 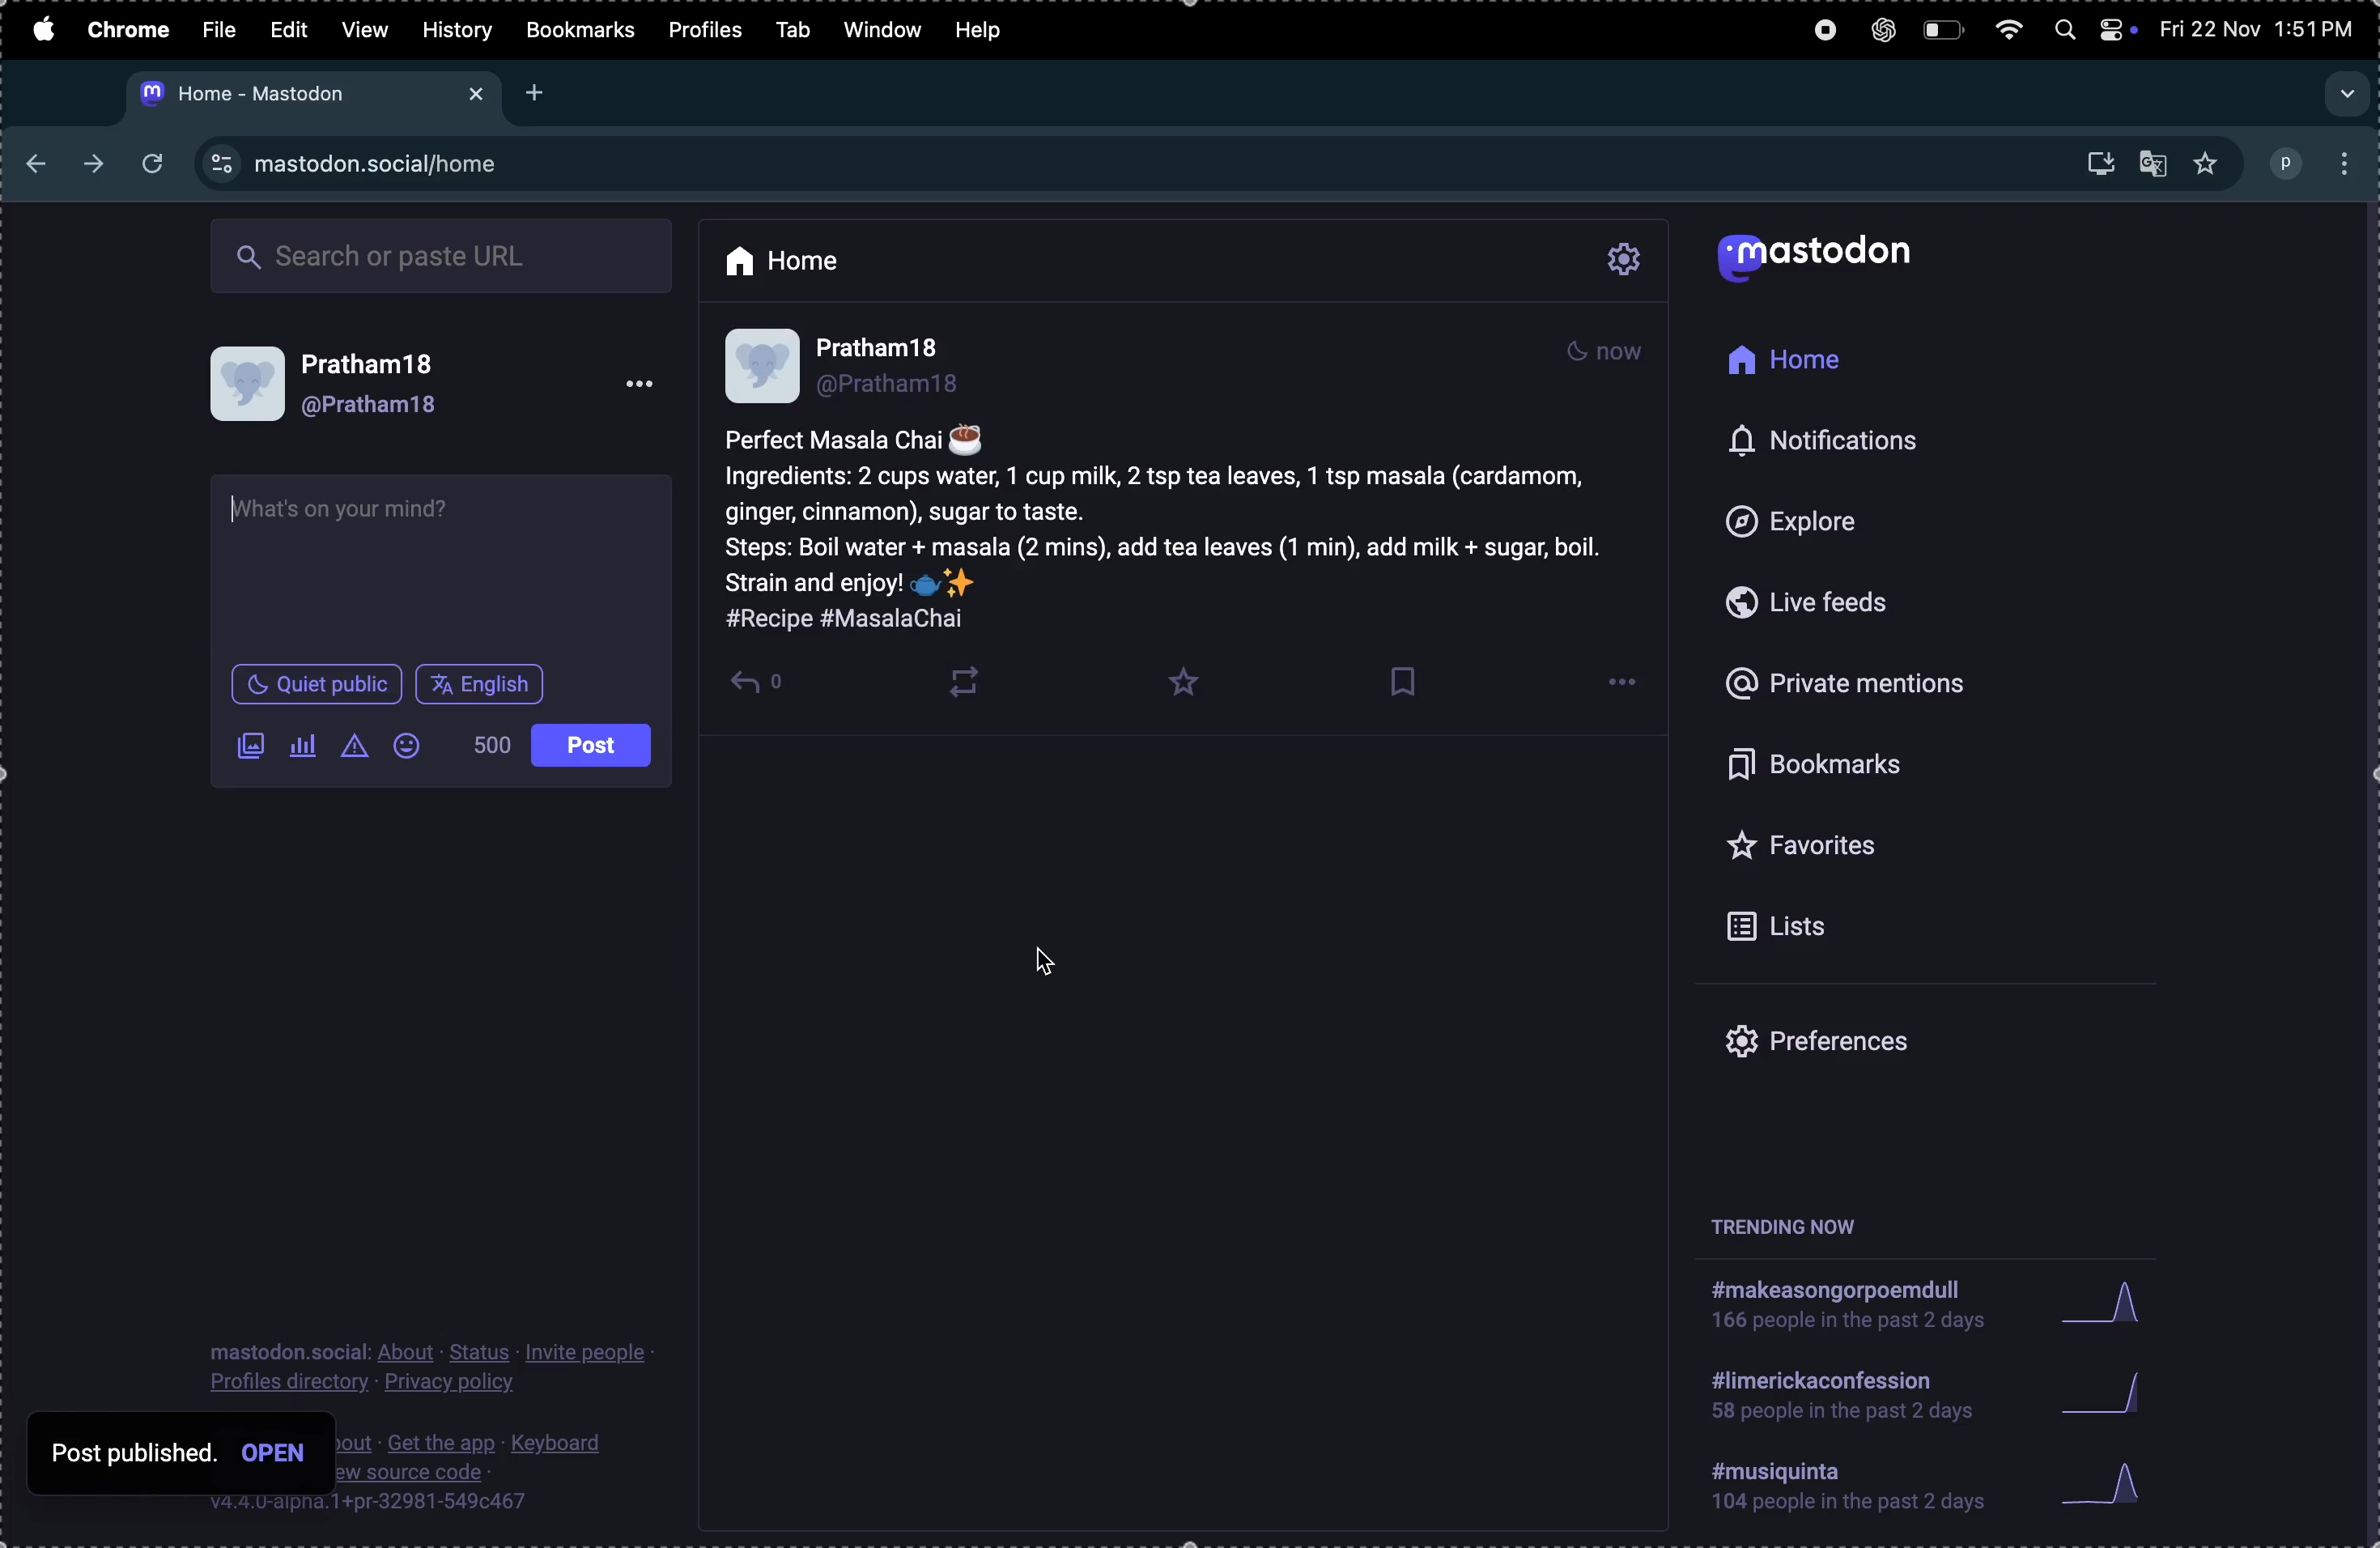 What do you see at coordinates (414, 746) in the screenshot?
I see `emoji` at bounding box center [414, 746].